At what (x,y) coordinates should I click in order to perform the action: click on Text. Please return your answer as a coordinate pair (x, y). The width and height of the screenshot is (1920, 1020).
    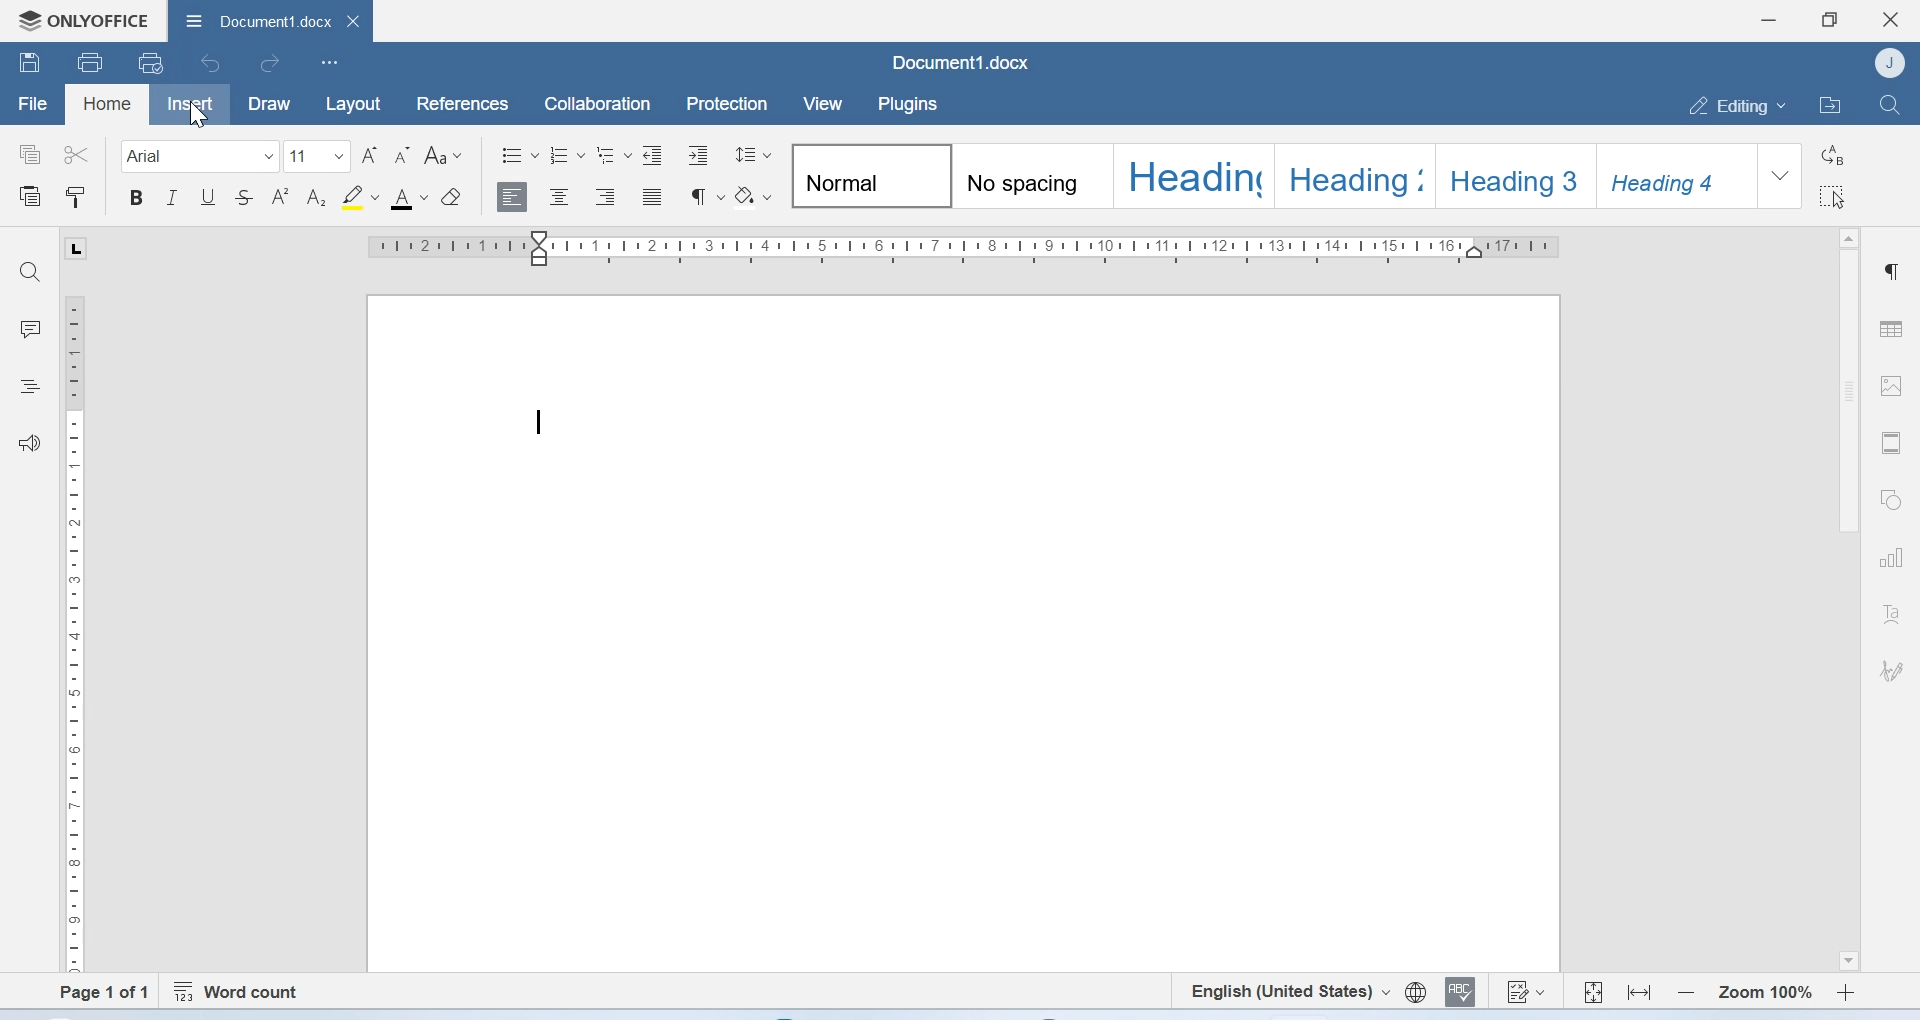
    Looking at the image, I should click on (1891, 614).